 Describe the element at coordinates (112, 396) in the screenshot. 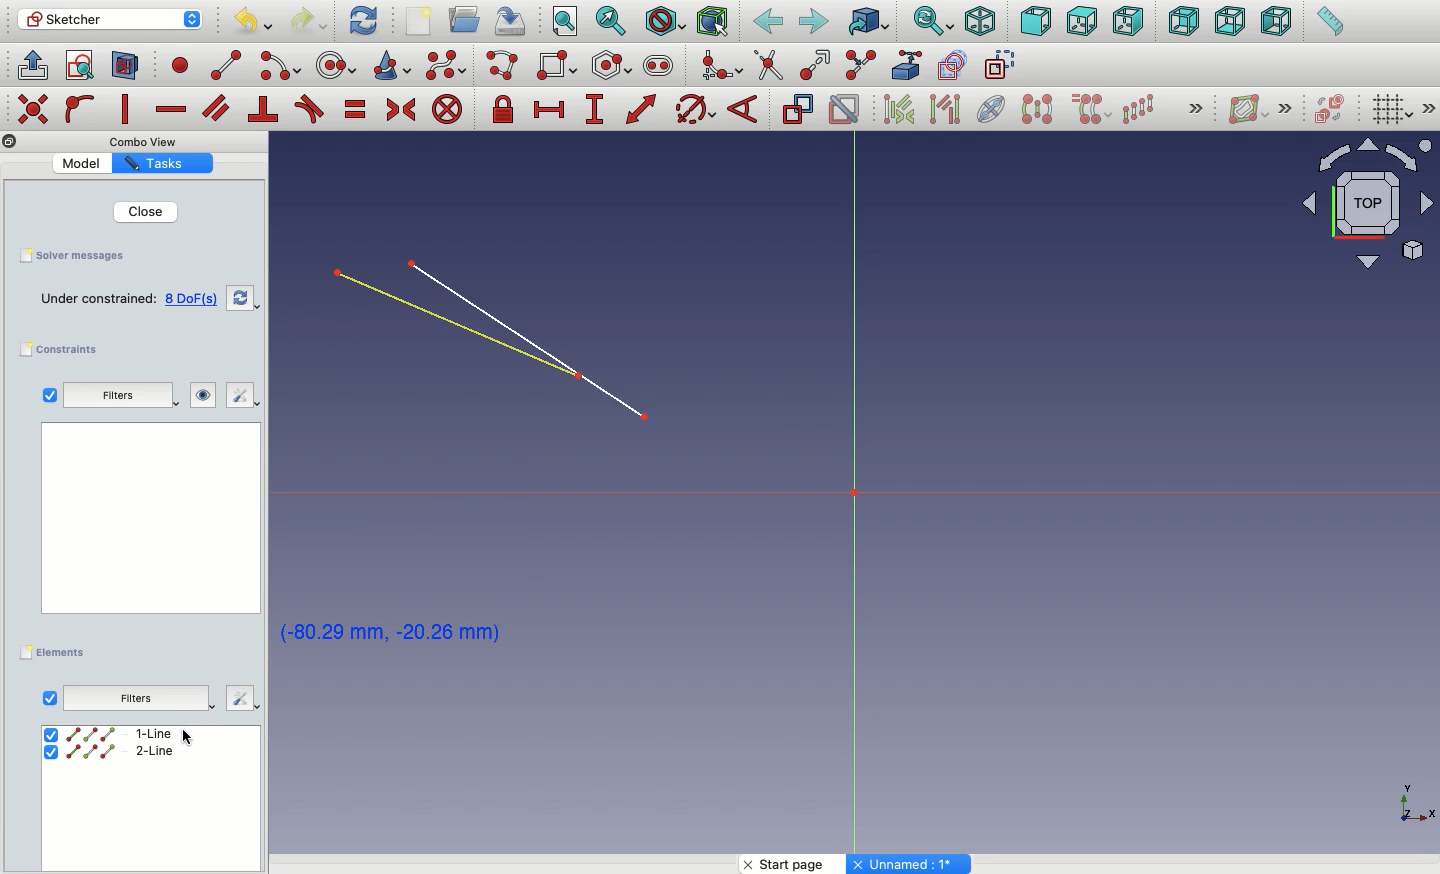

I see `Filters` at that location.